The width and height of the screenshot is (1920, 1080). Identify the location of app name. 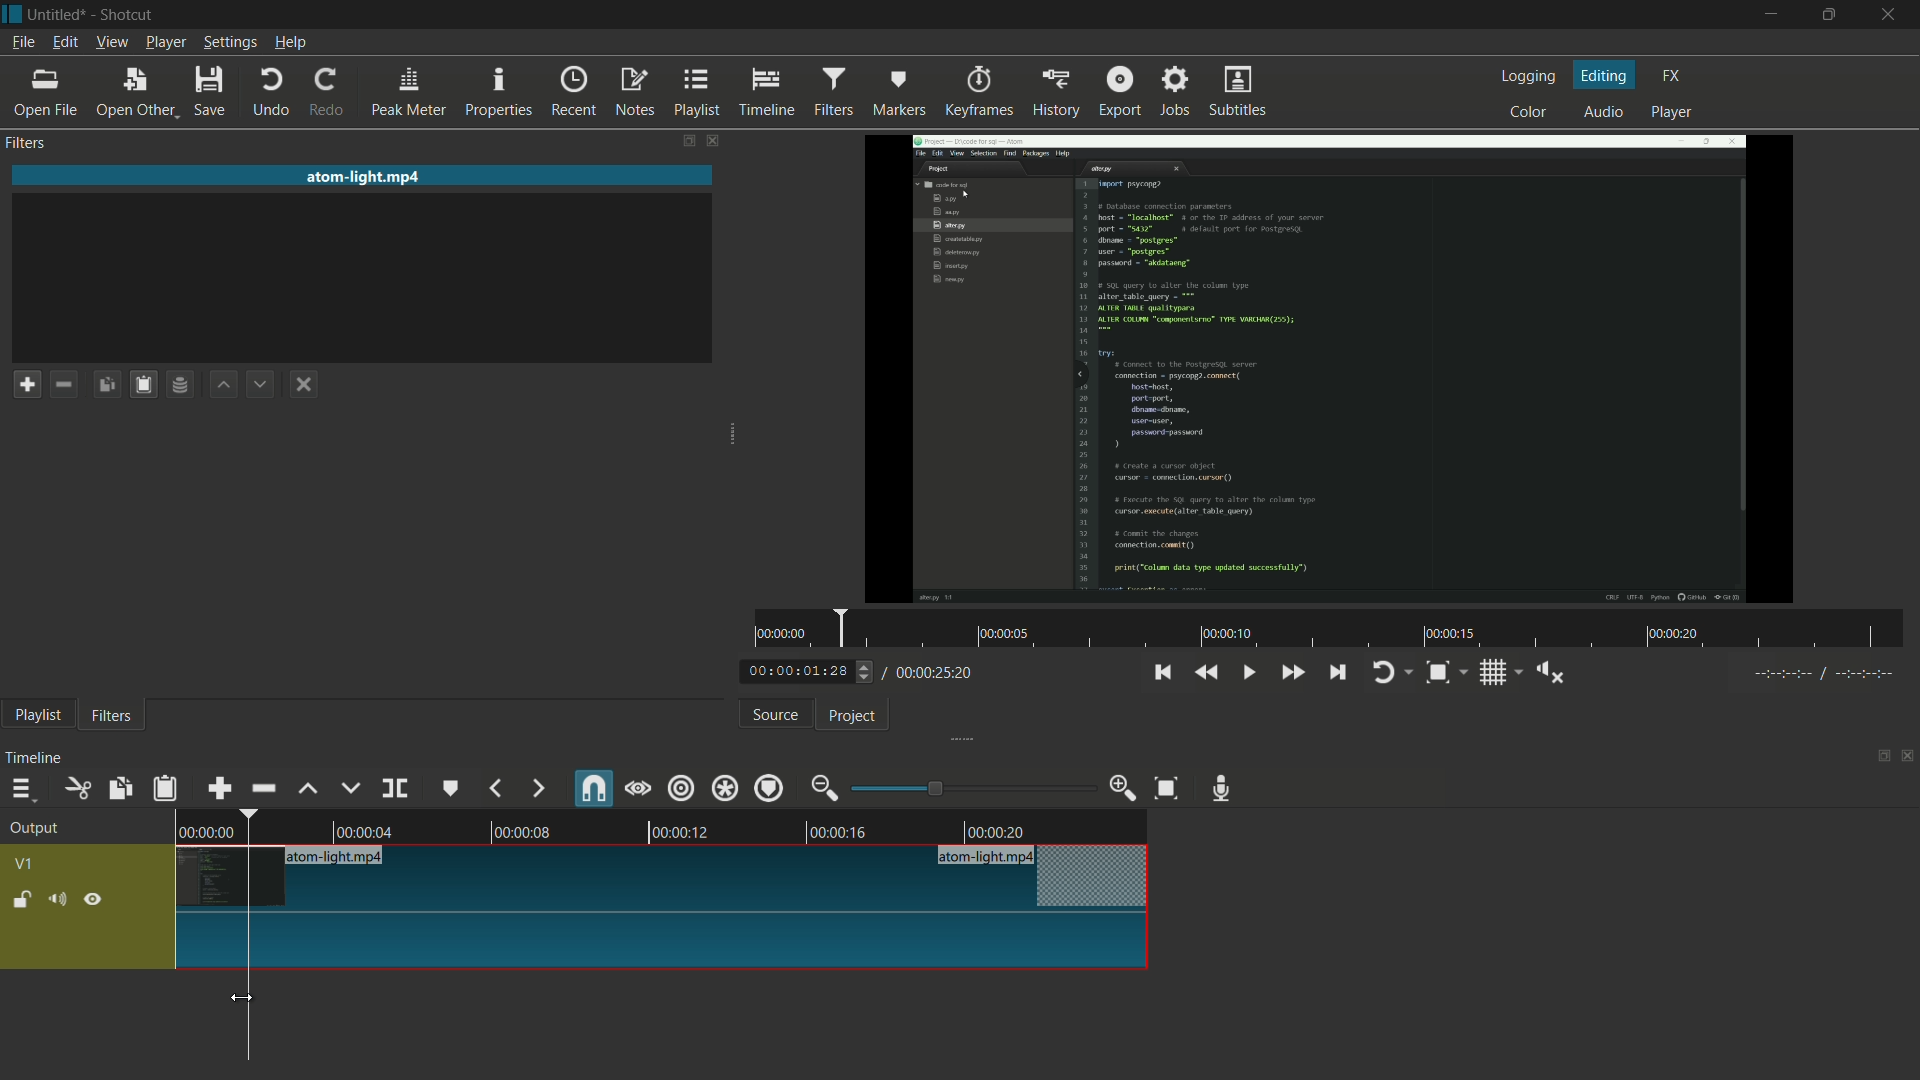
(128, 15).